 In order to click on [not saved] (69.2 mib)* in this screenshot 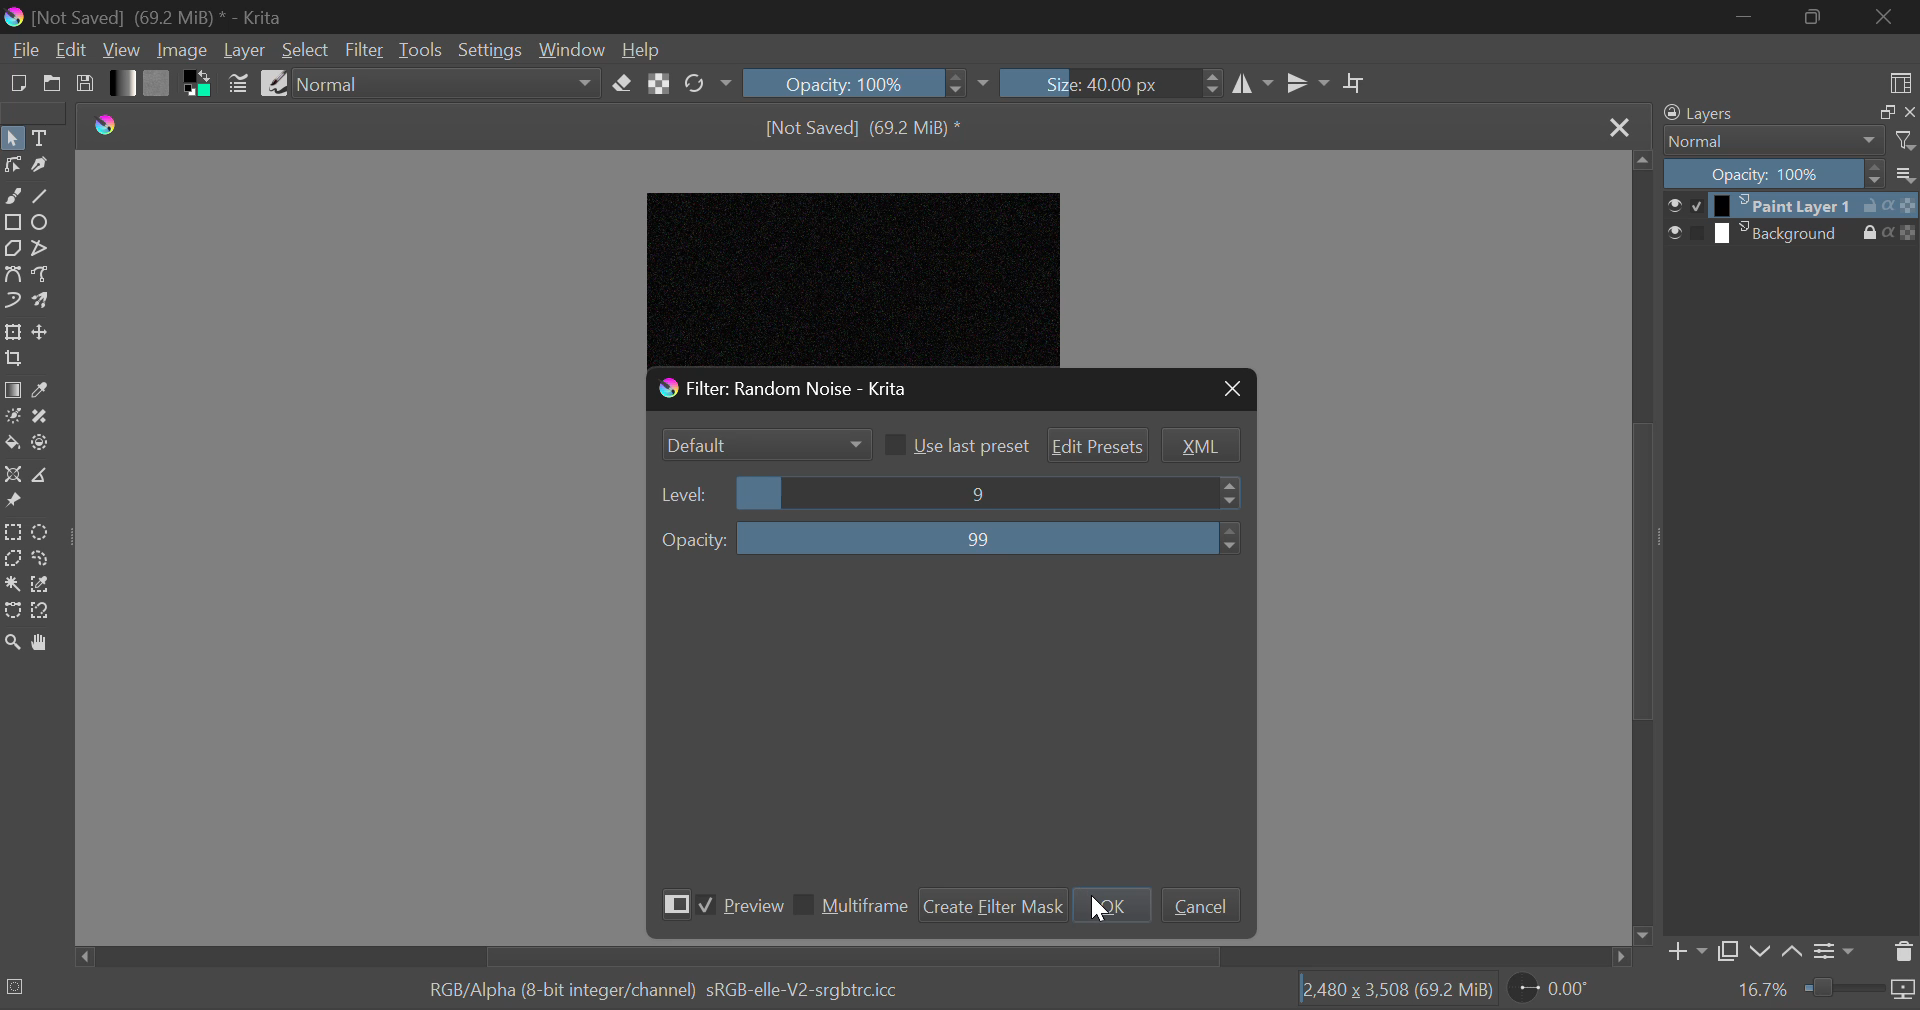, I will do `click(868, 126)`.